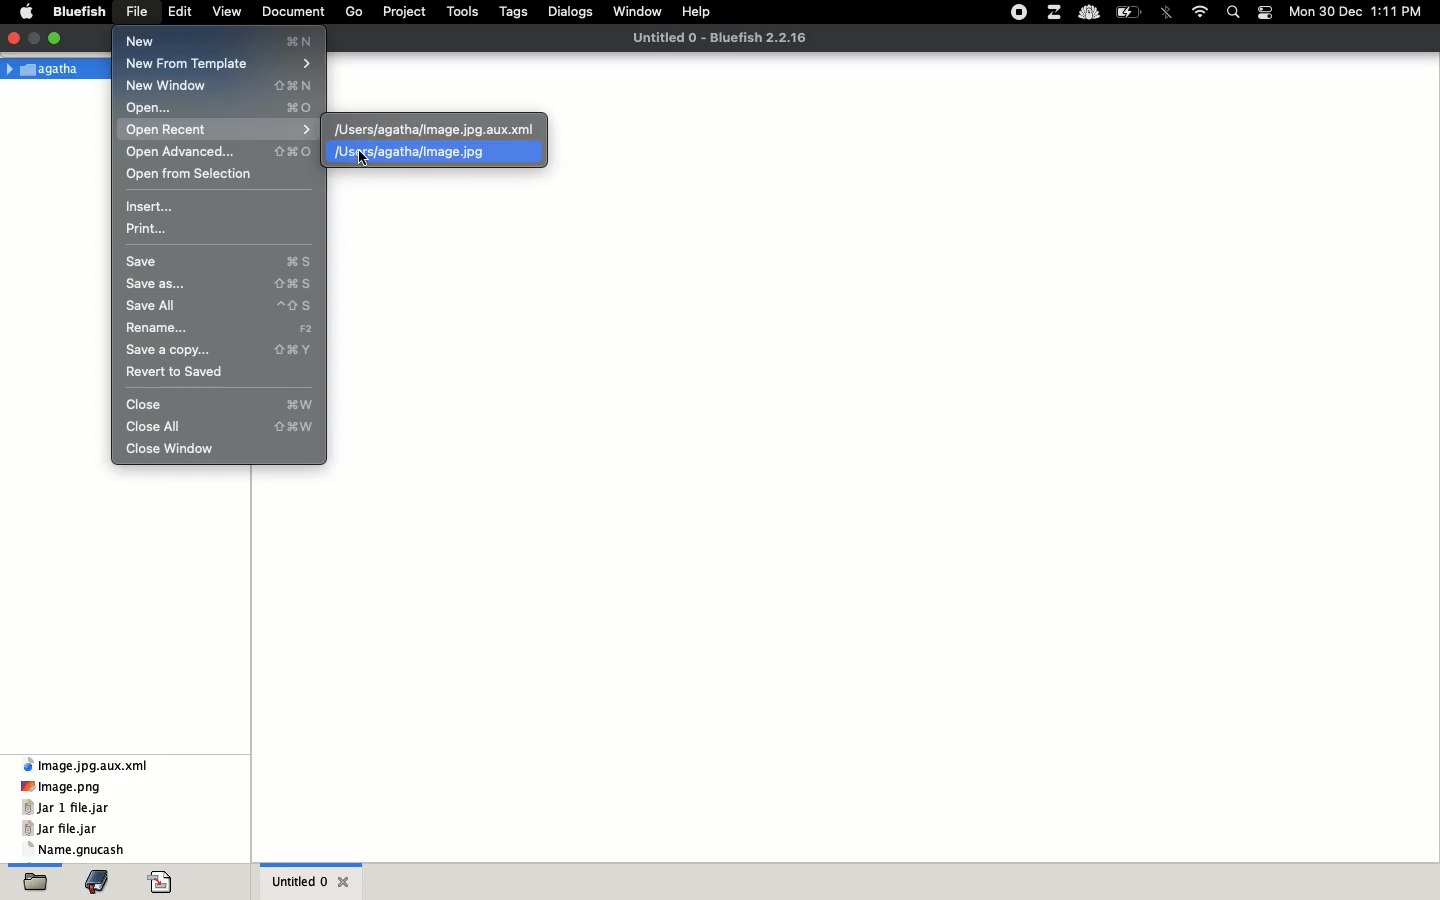 The image size is (1440, 900). What do you see at coordinates (220, 109) in the screenshot?
I see `open   command O` at bounding box center [220, 109].